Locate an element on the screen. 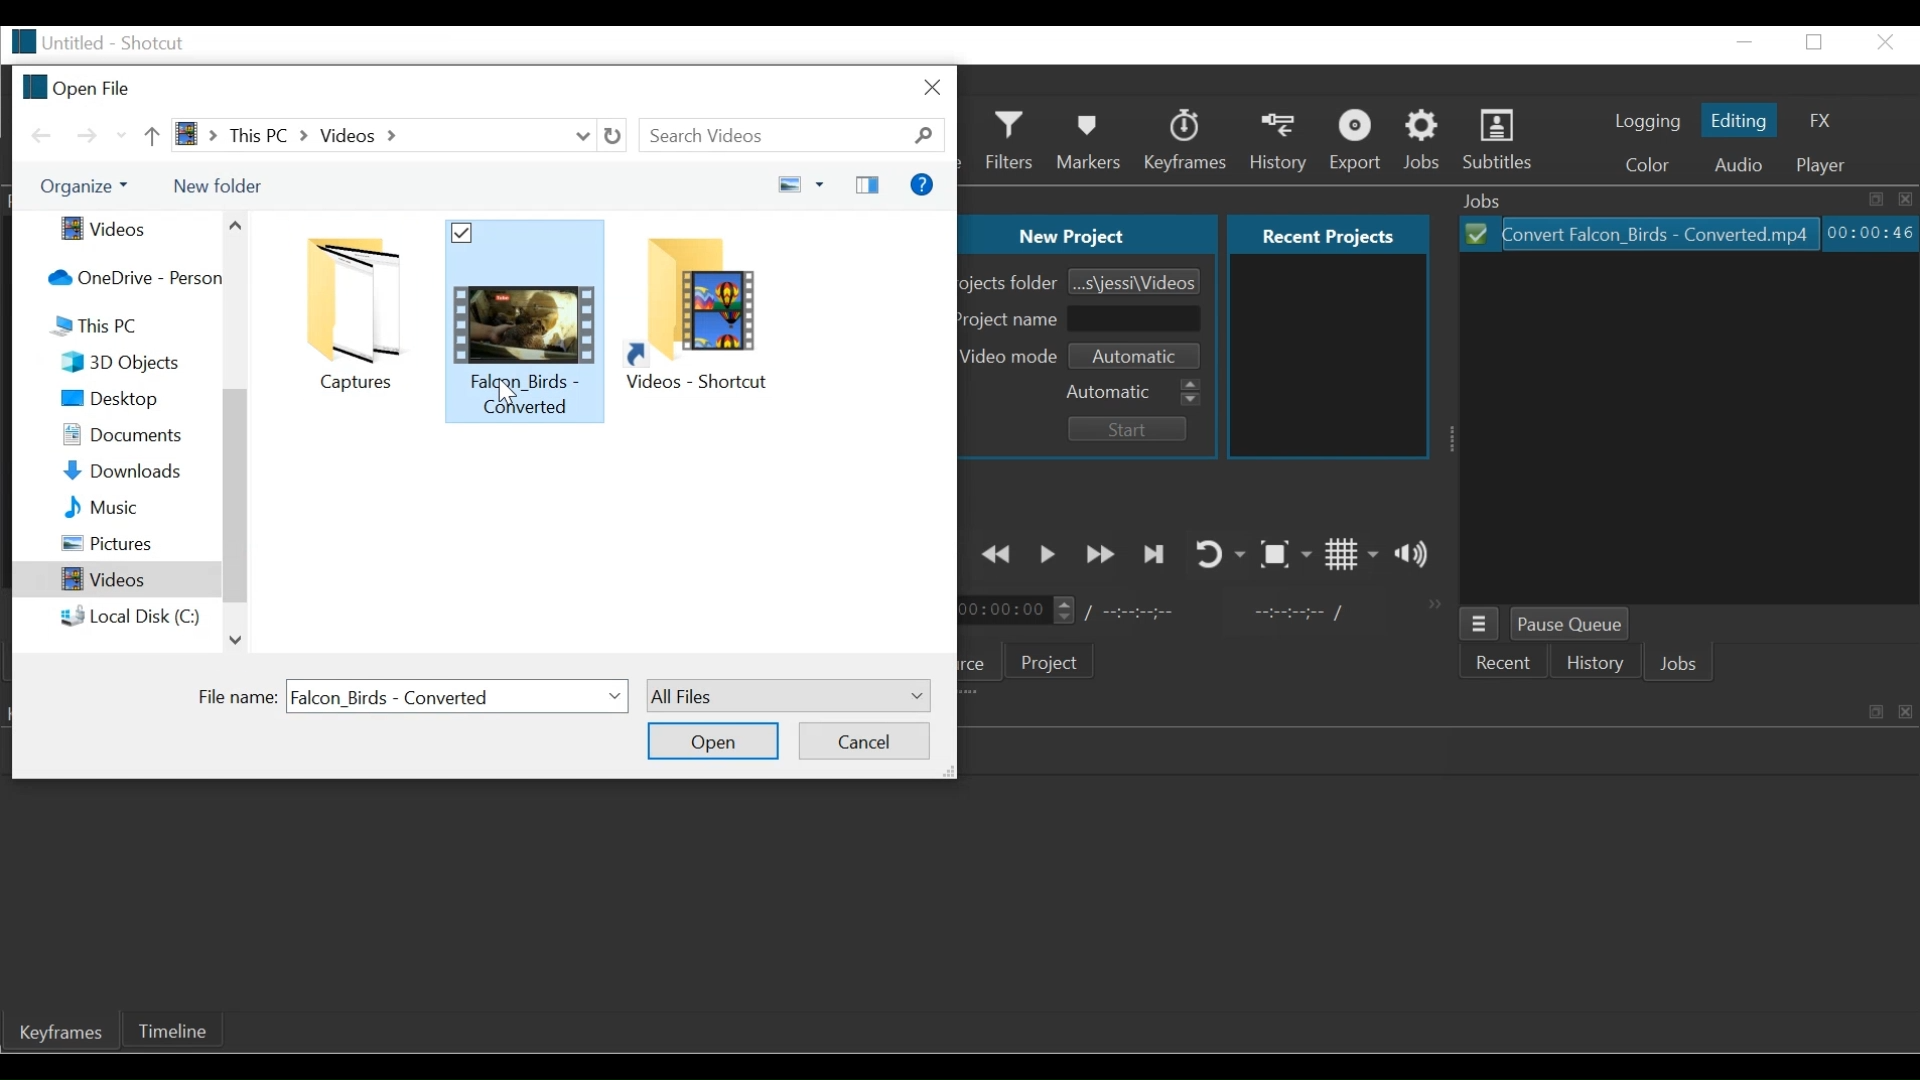 The width and height of the screenshot is (1920, 1080). History is located at coordinates (1595, 660).